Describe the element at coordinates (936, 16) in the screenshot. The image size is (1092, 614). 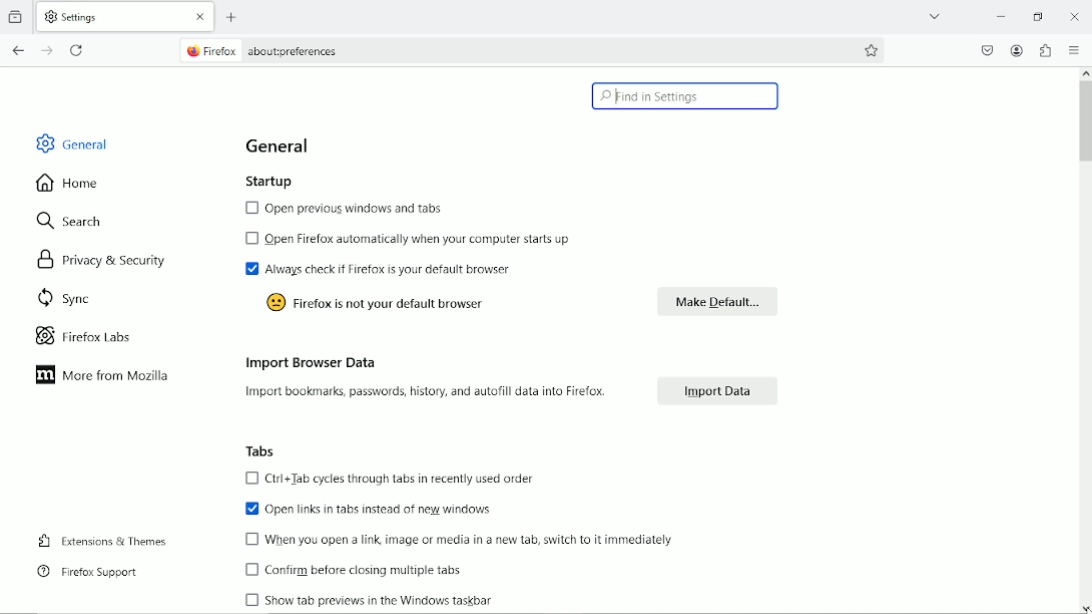
I see `List all tabs` at that location.